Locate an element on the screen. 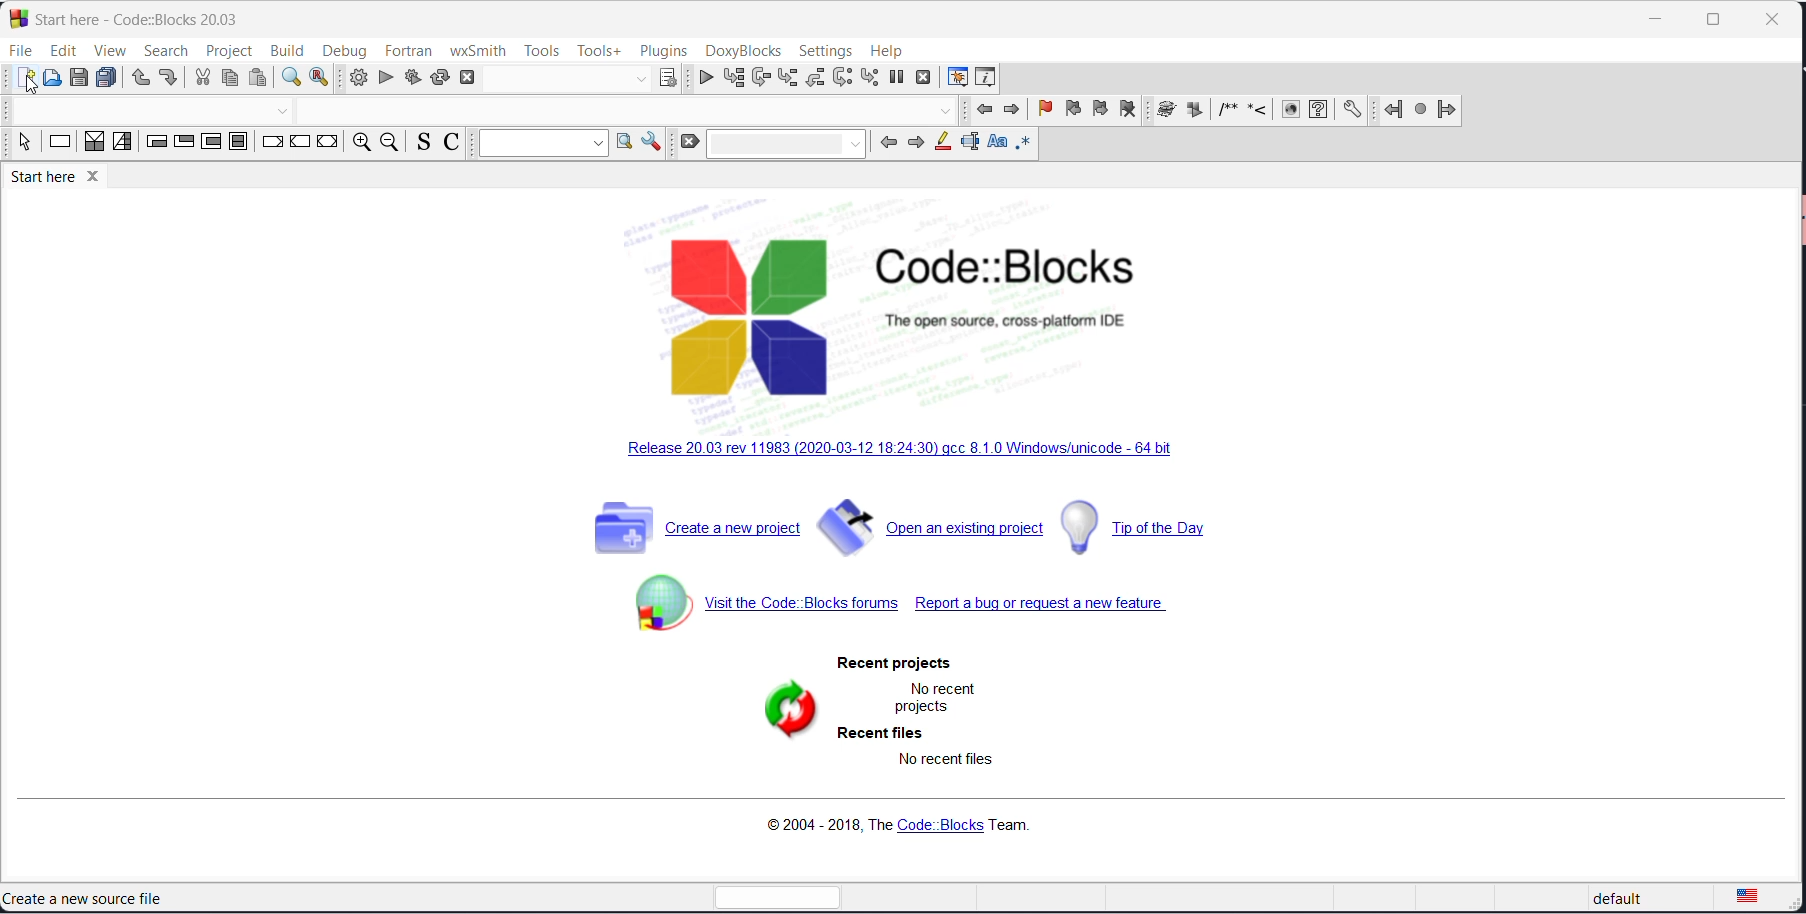 This screenshot has width=1806, height=914. toggle source is located at coordinates (422, 144).